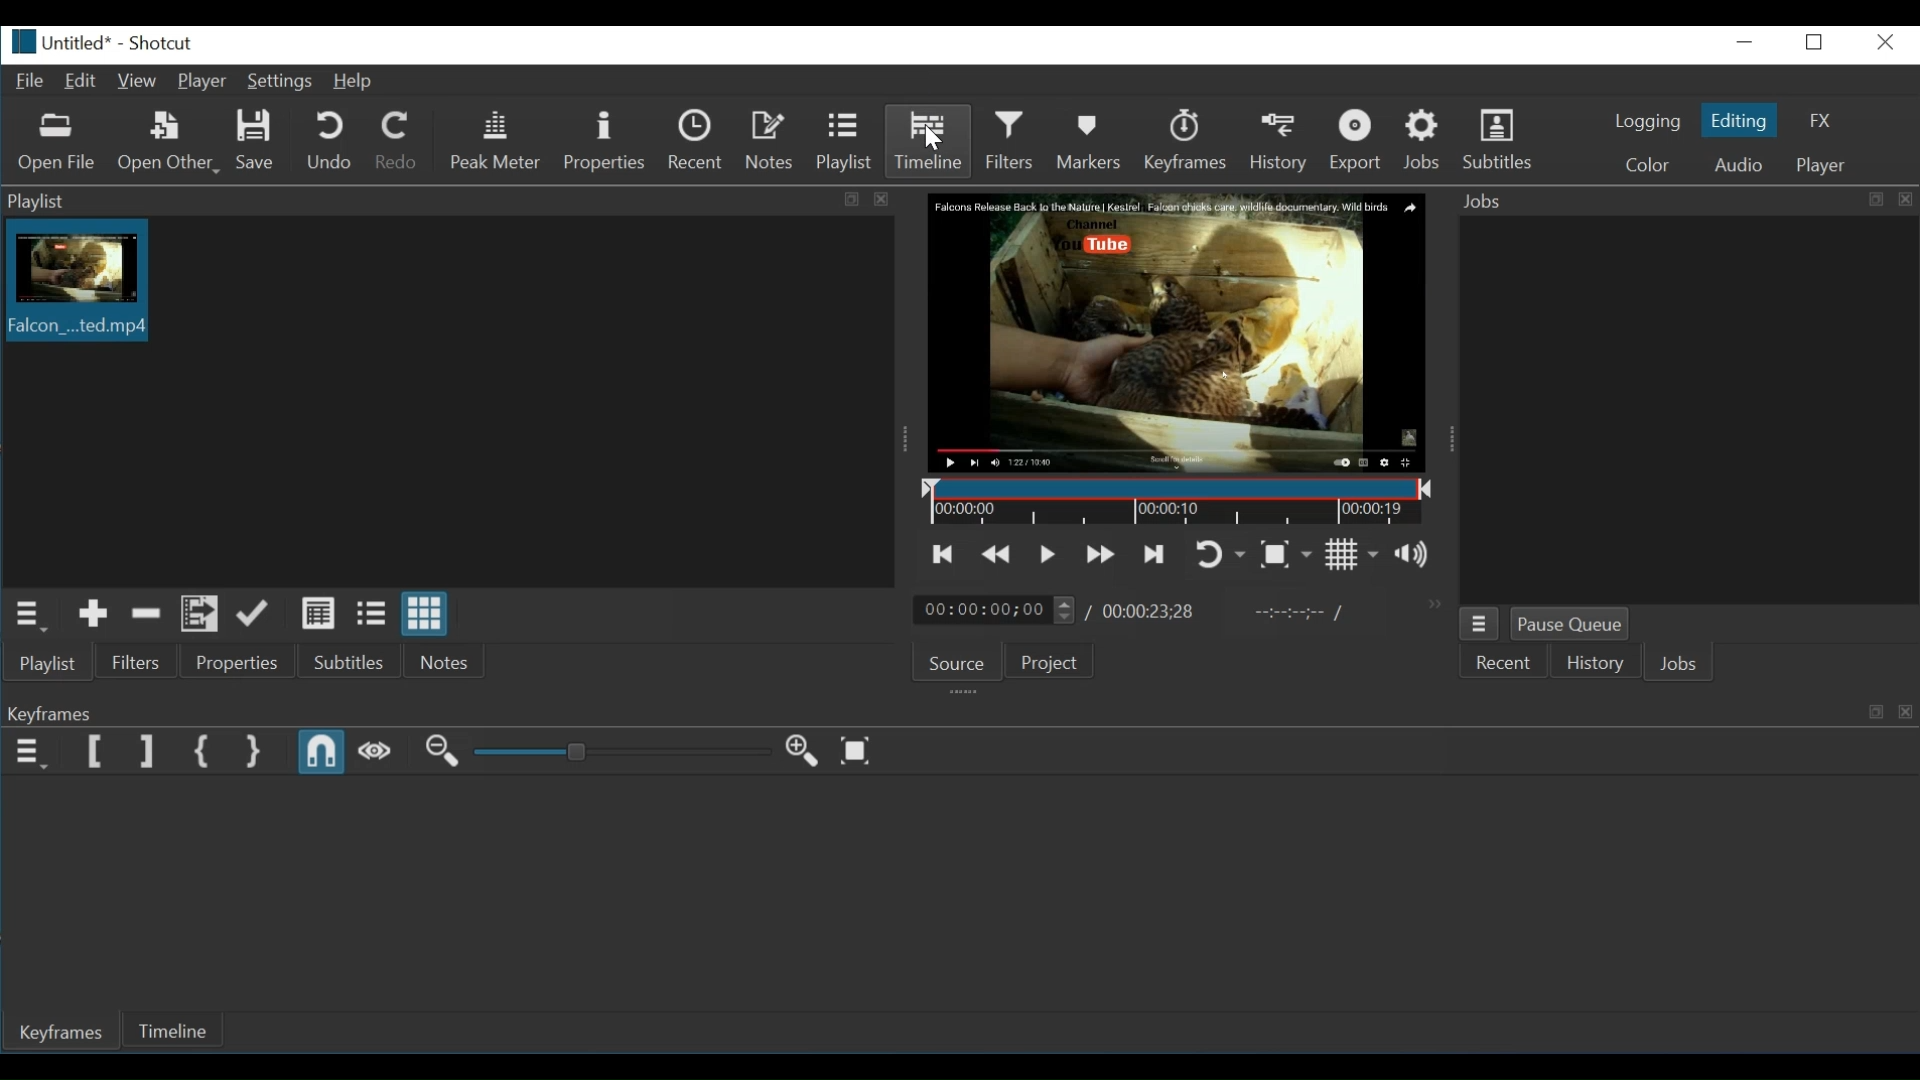 Image resolution: width=1920 pixels, height=1080 pixels. What do you see at coordinates (1283, 140) in the screenshot?
I see `History` at bounding box center [1283, 140].